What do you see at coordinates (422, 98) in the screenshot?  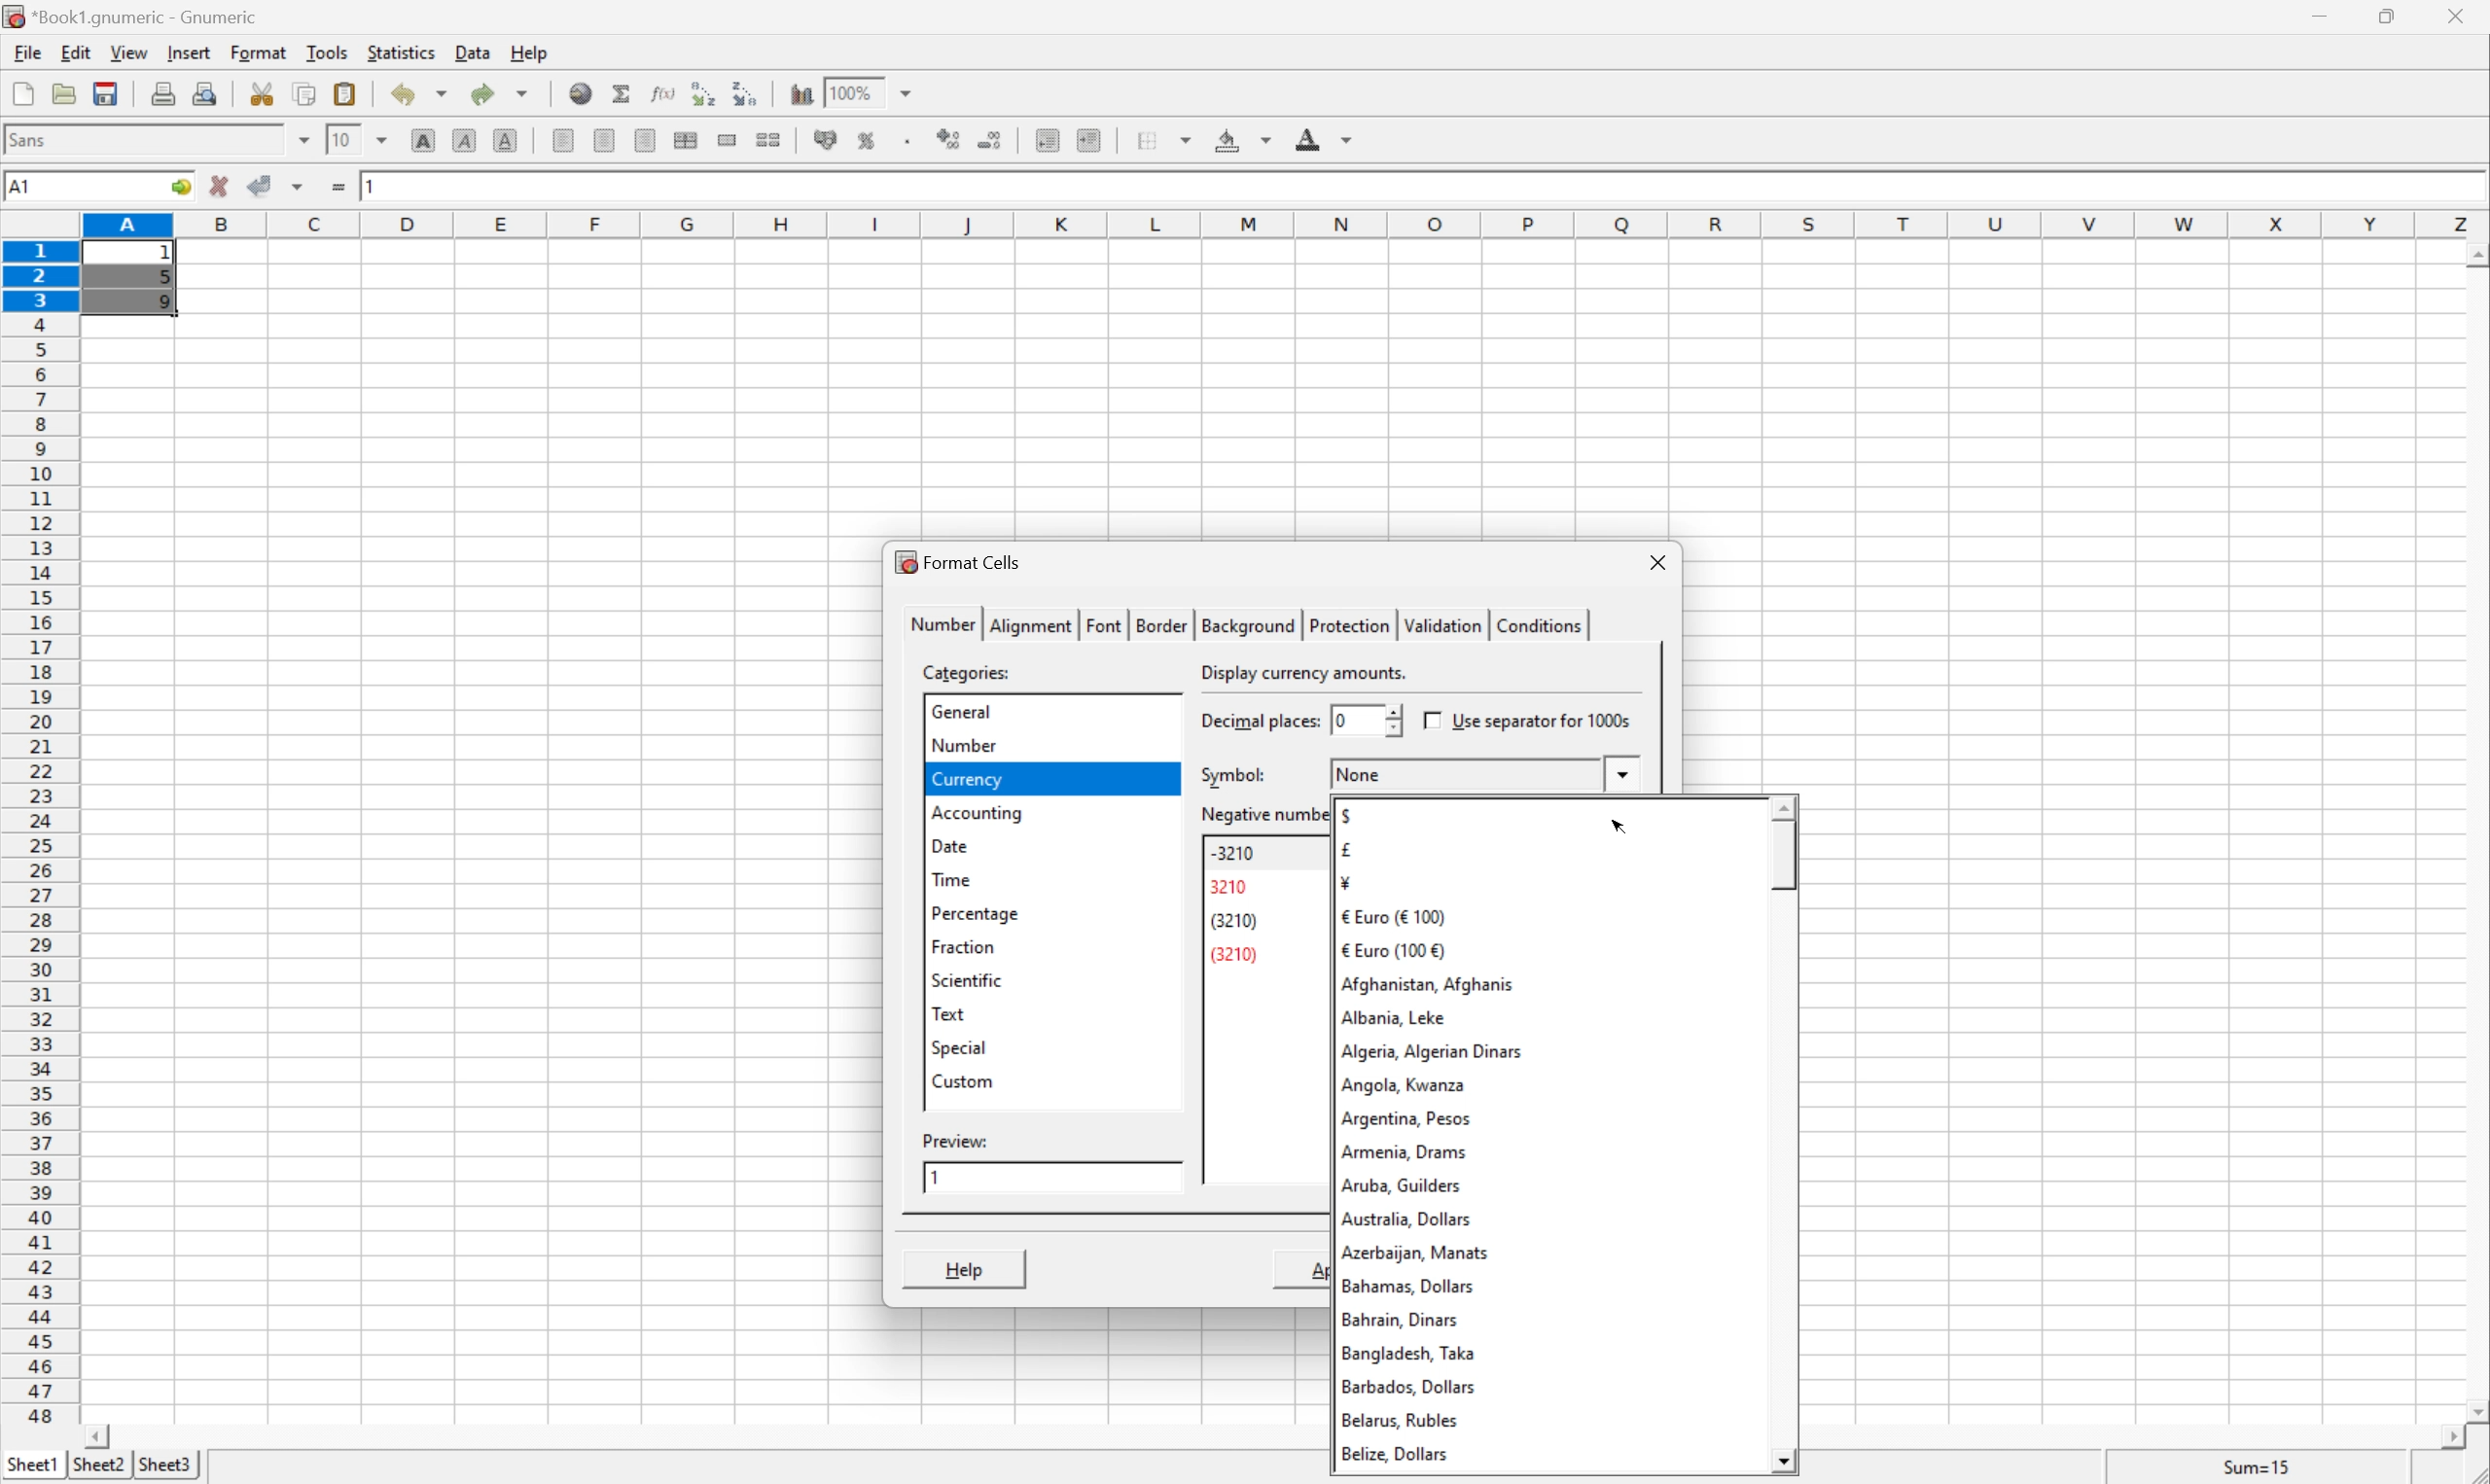 I see `undo` at bounding box center [422, 98].